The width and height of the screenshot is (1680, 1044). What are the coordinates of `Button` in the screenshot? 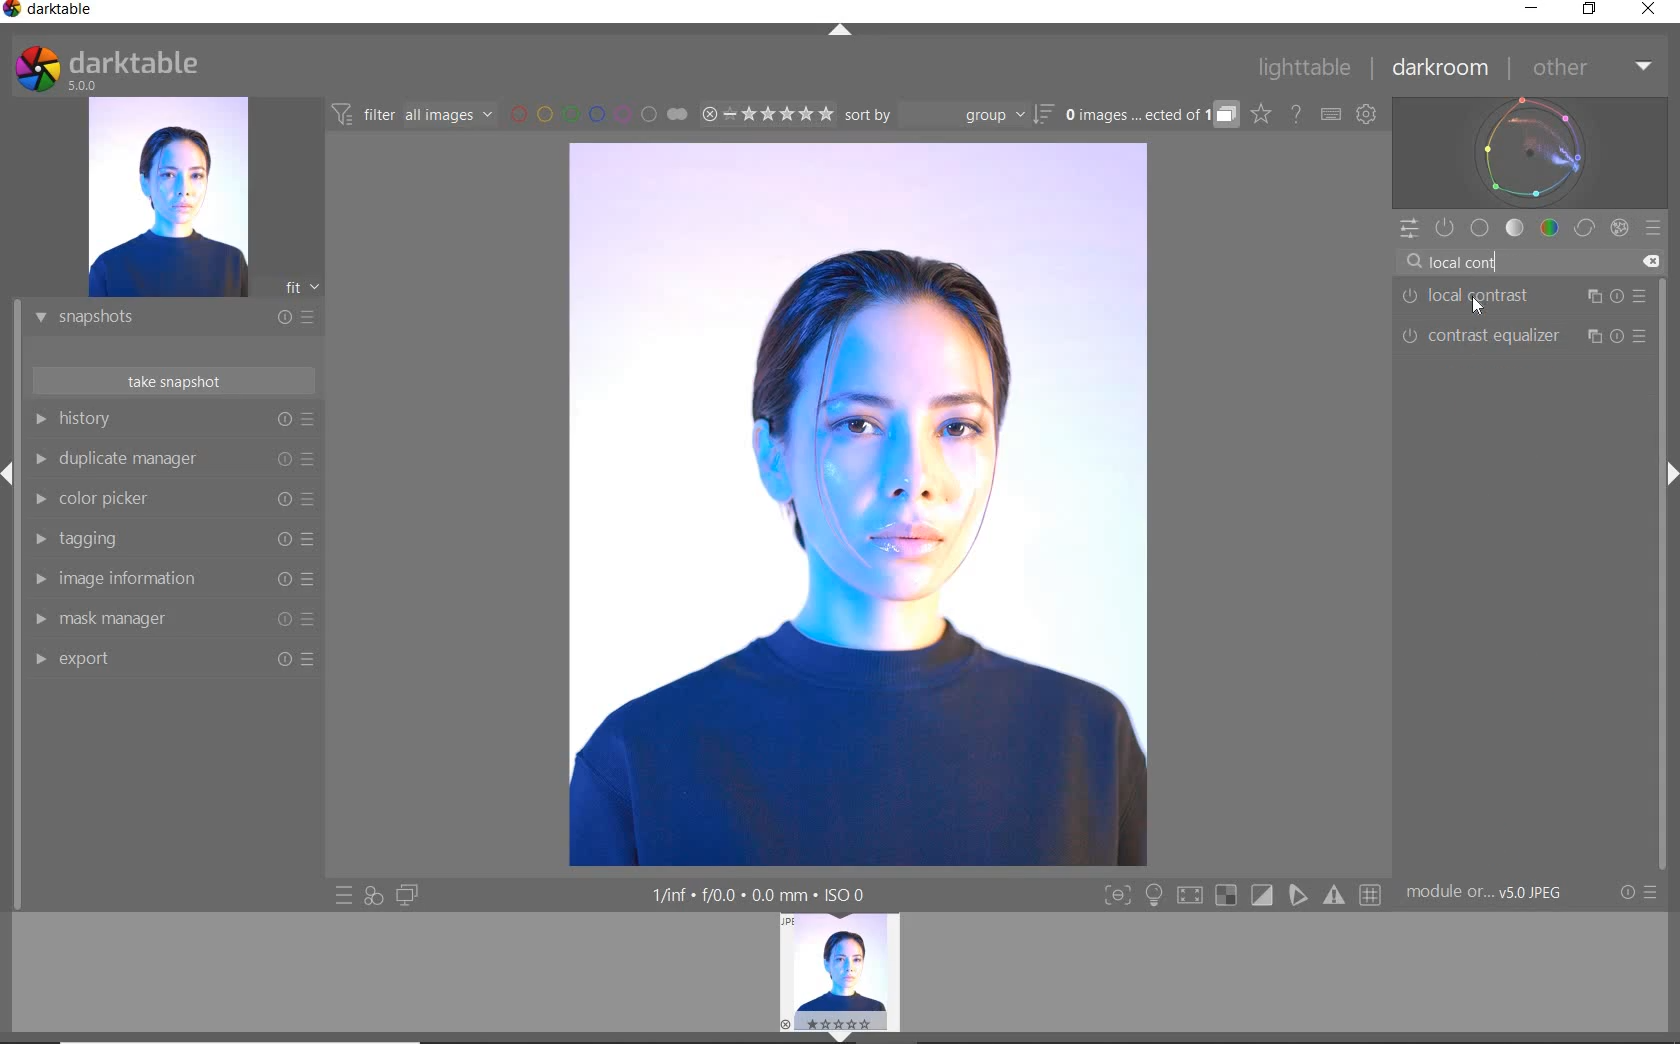 It's located at (1336, 895).